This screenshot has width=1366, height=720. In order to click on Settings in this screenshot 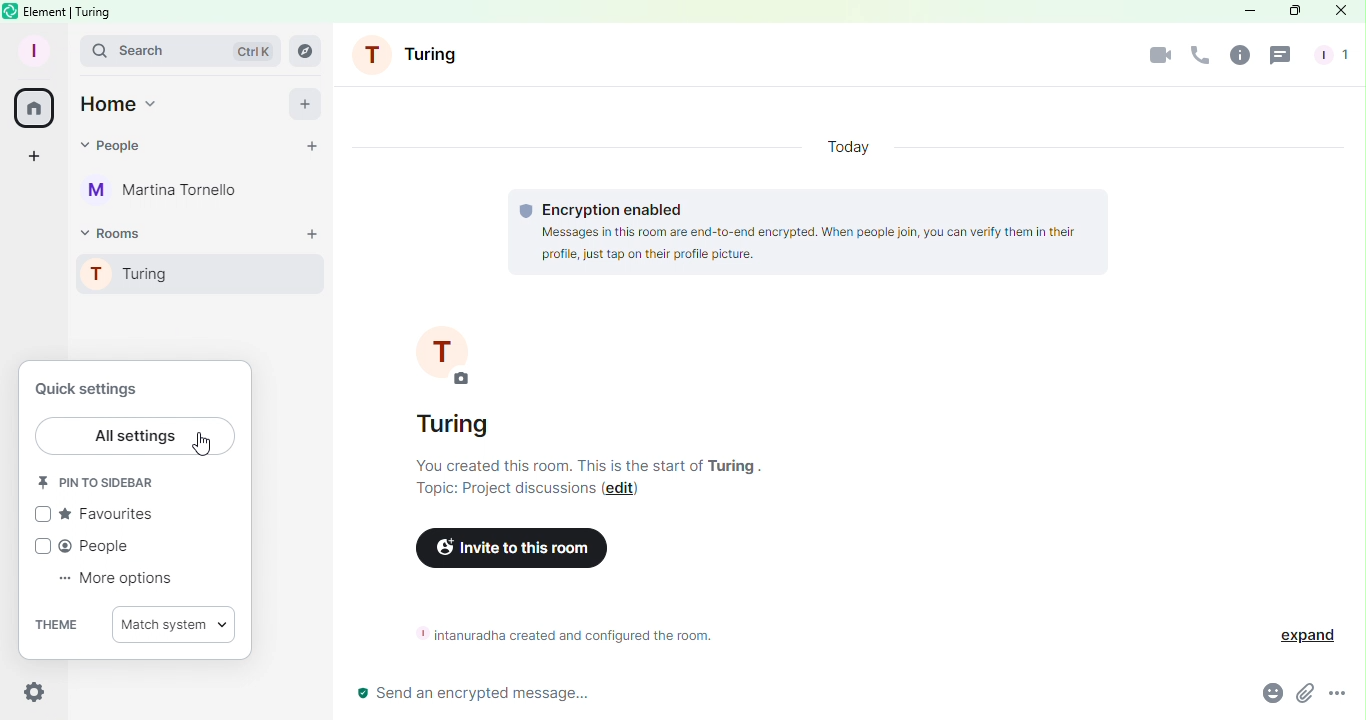, I will do `click(38, 694)`.